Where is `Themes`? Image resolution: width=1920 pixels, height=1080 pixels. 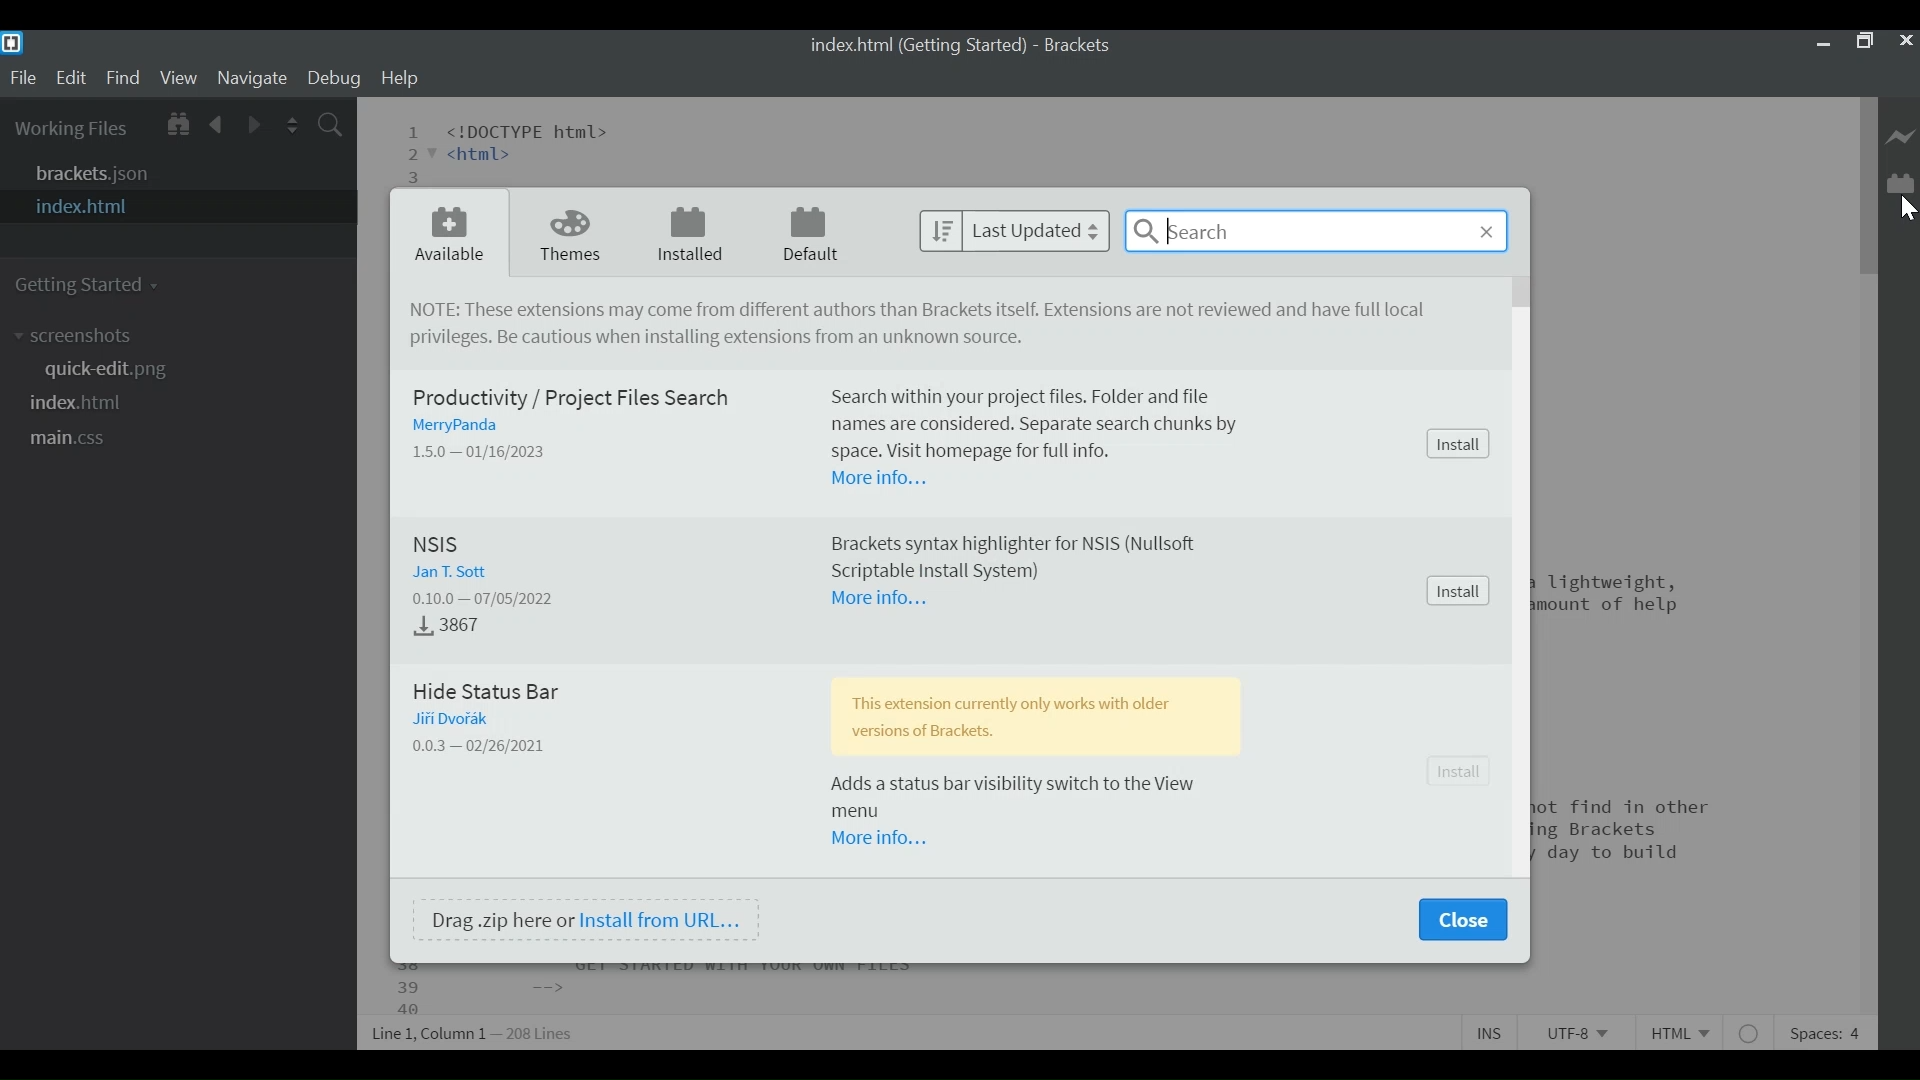
Themes is located at coordinates (571, 233).